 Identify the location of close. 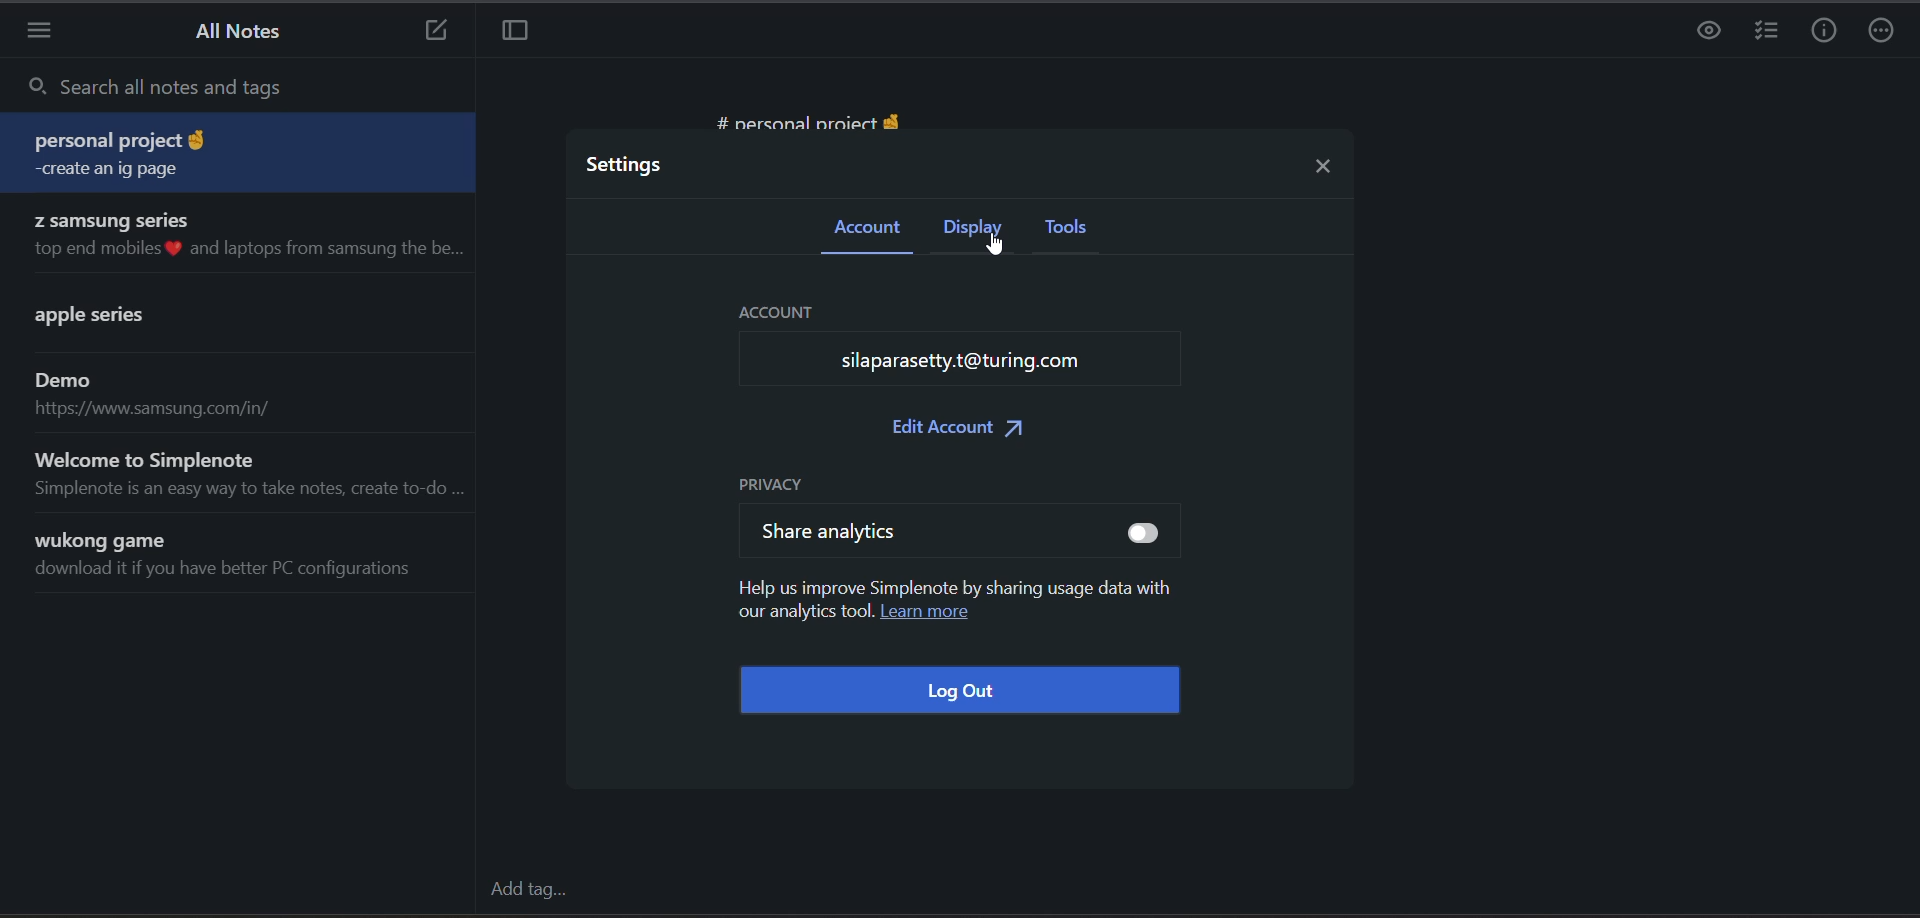
(1317, 167).